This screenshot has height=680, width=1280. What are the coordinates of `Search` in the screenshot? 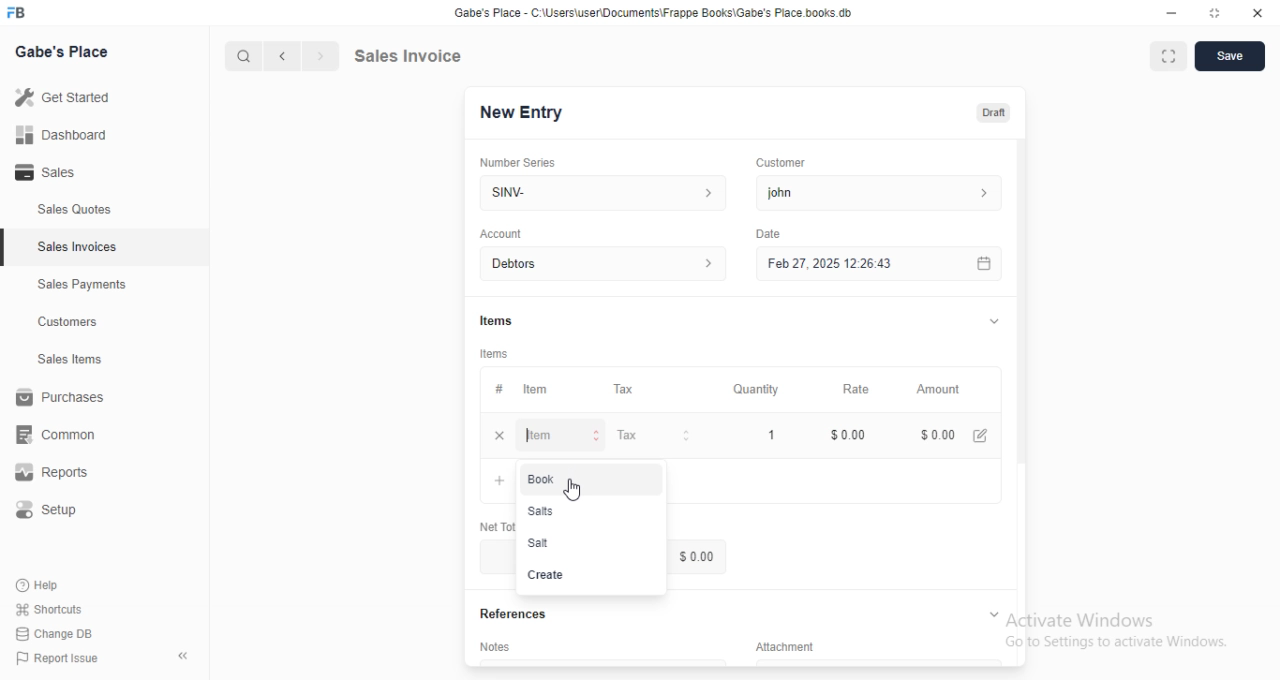 It's located at (242, 53).